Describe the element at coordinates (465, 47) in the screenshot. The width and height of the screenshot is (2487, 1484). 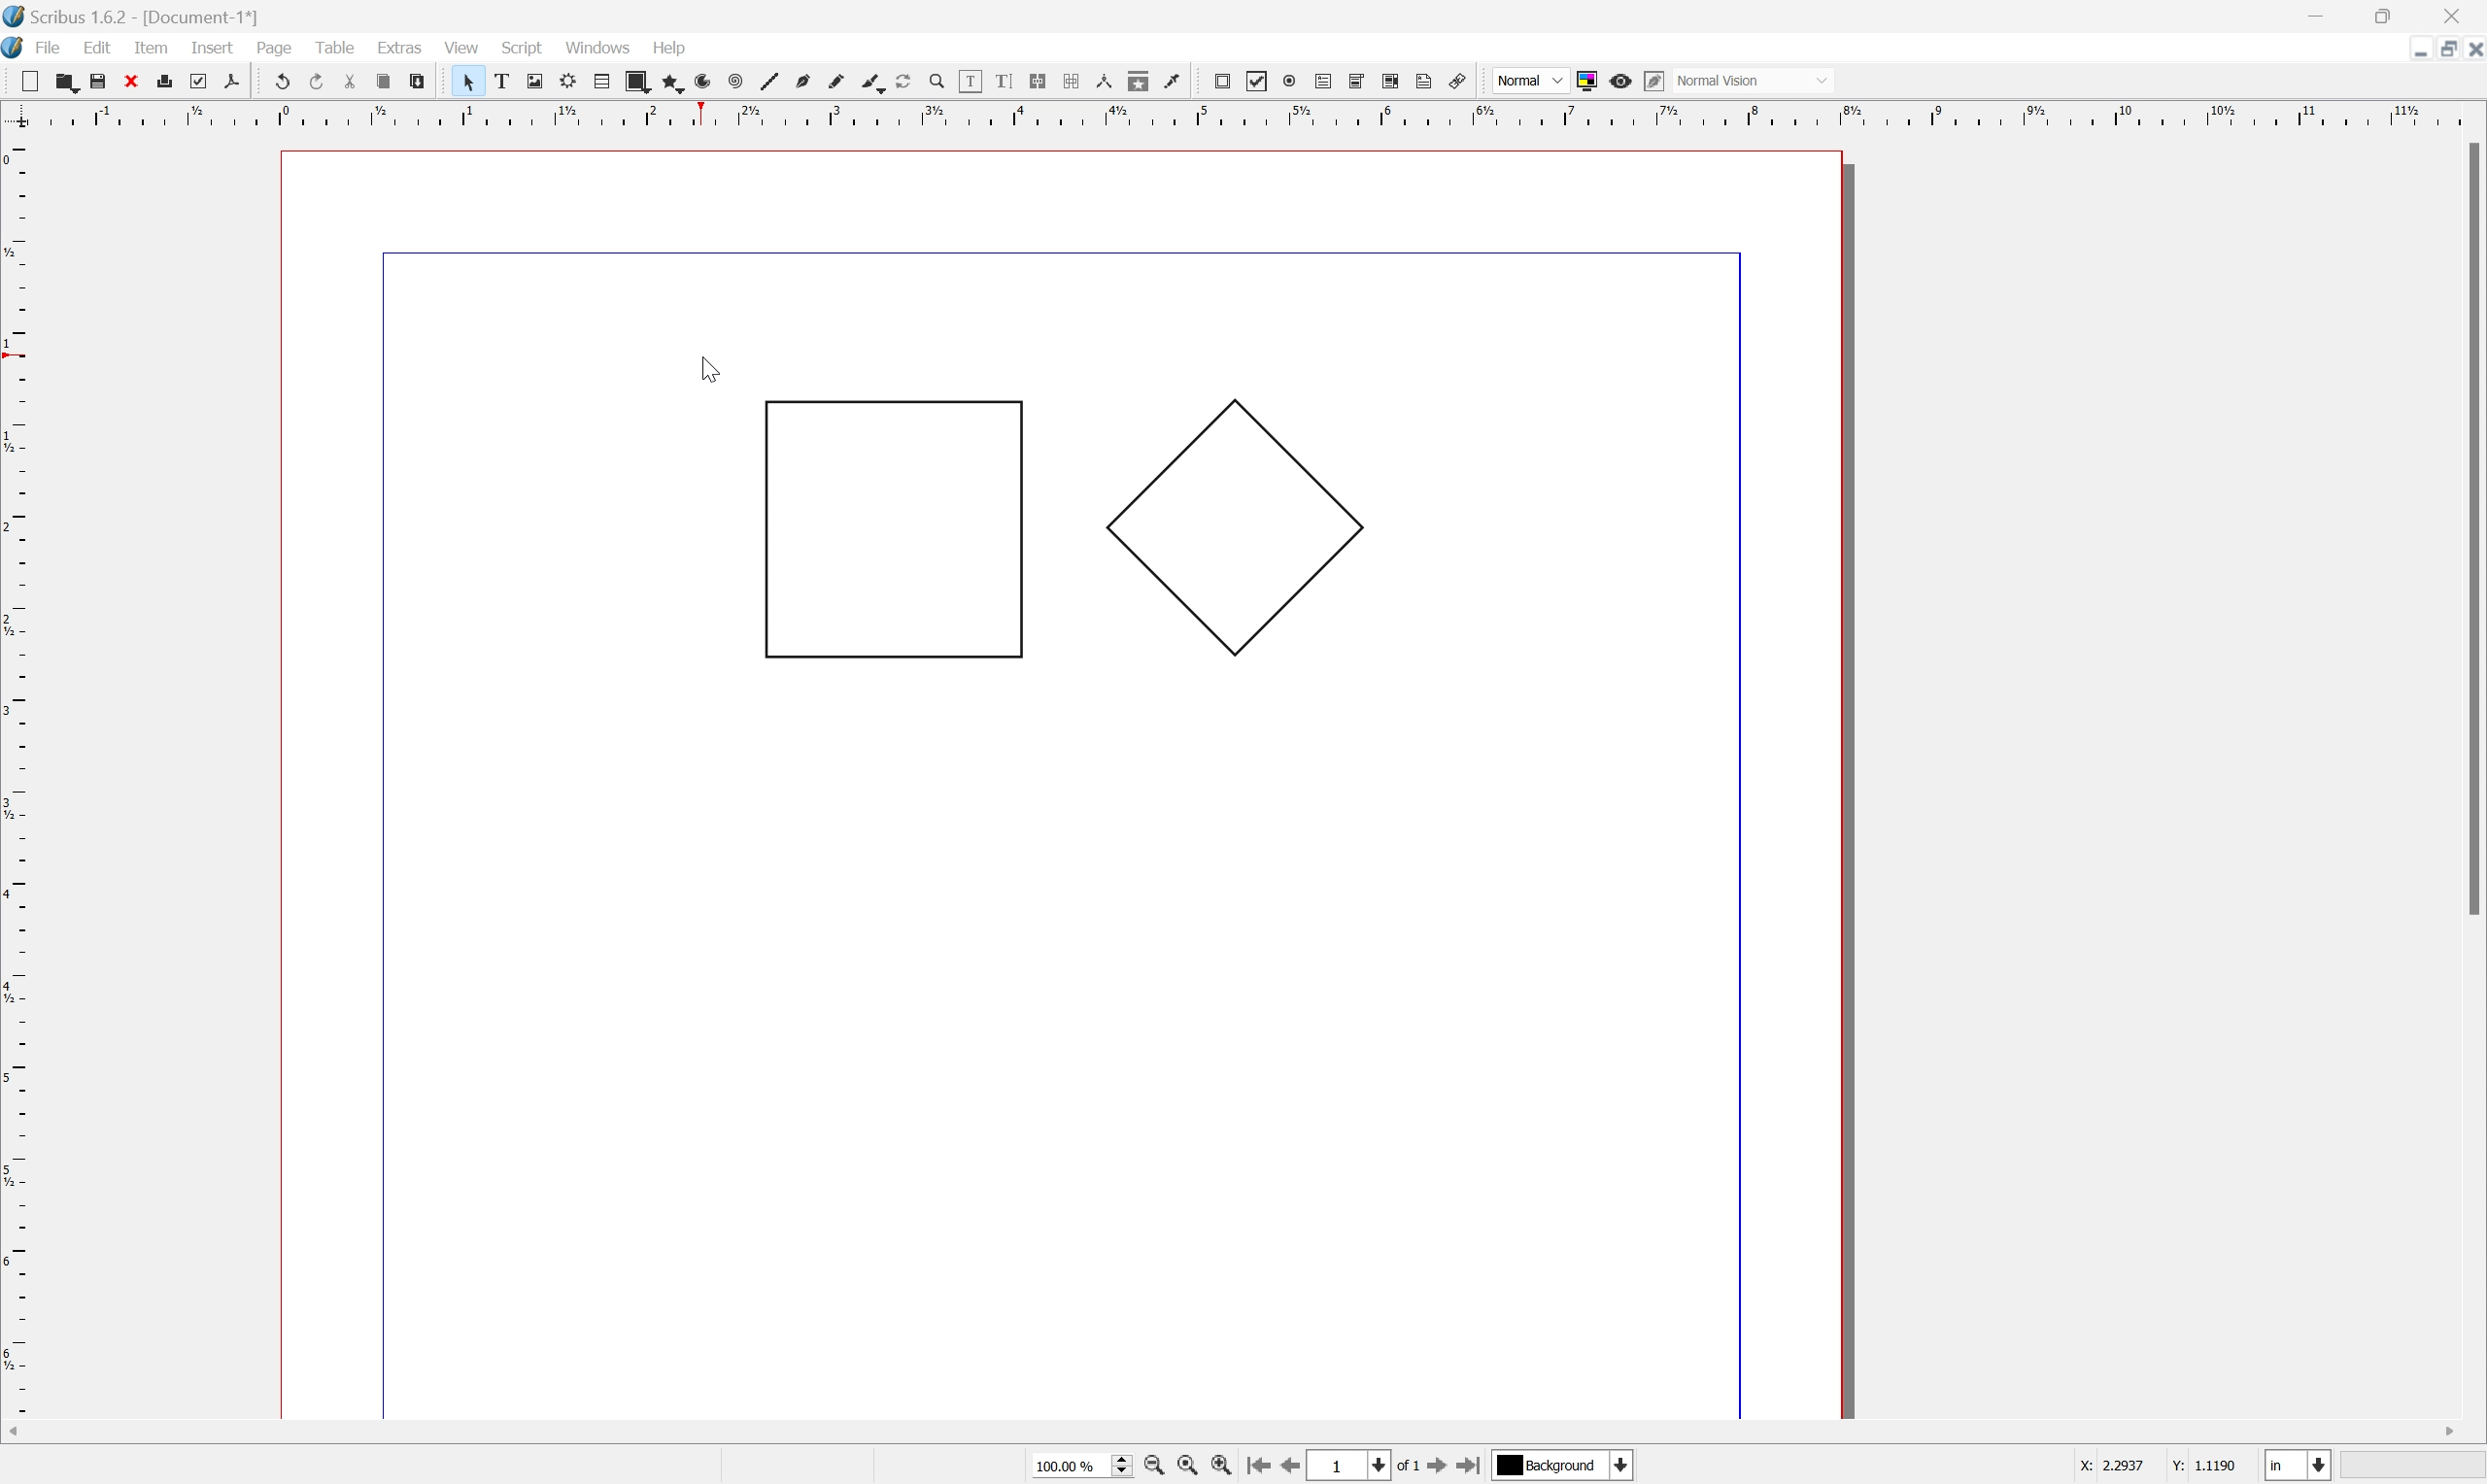
I see `view` at that location.